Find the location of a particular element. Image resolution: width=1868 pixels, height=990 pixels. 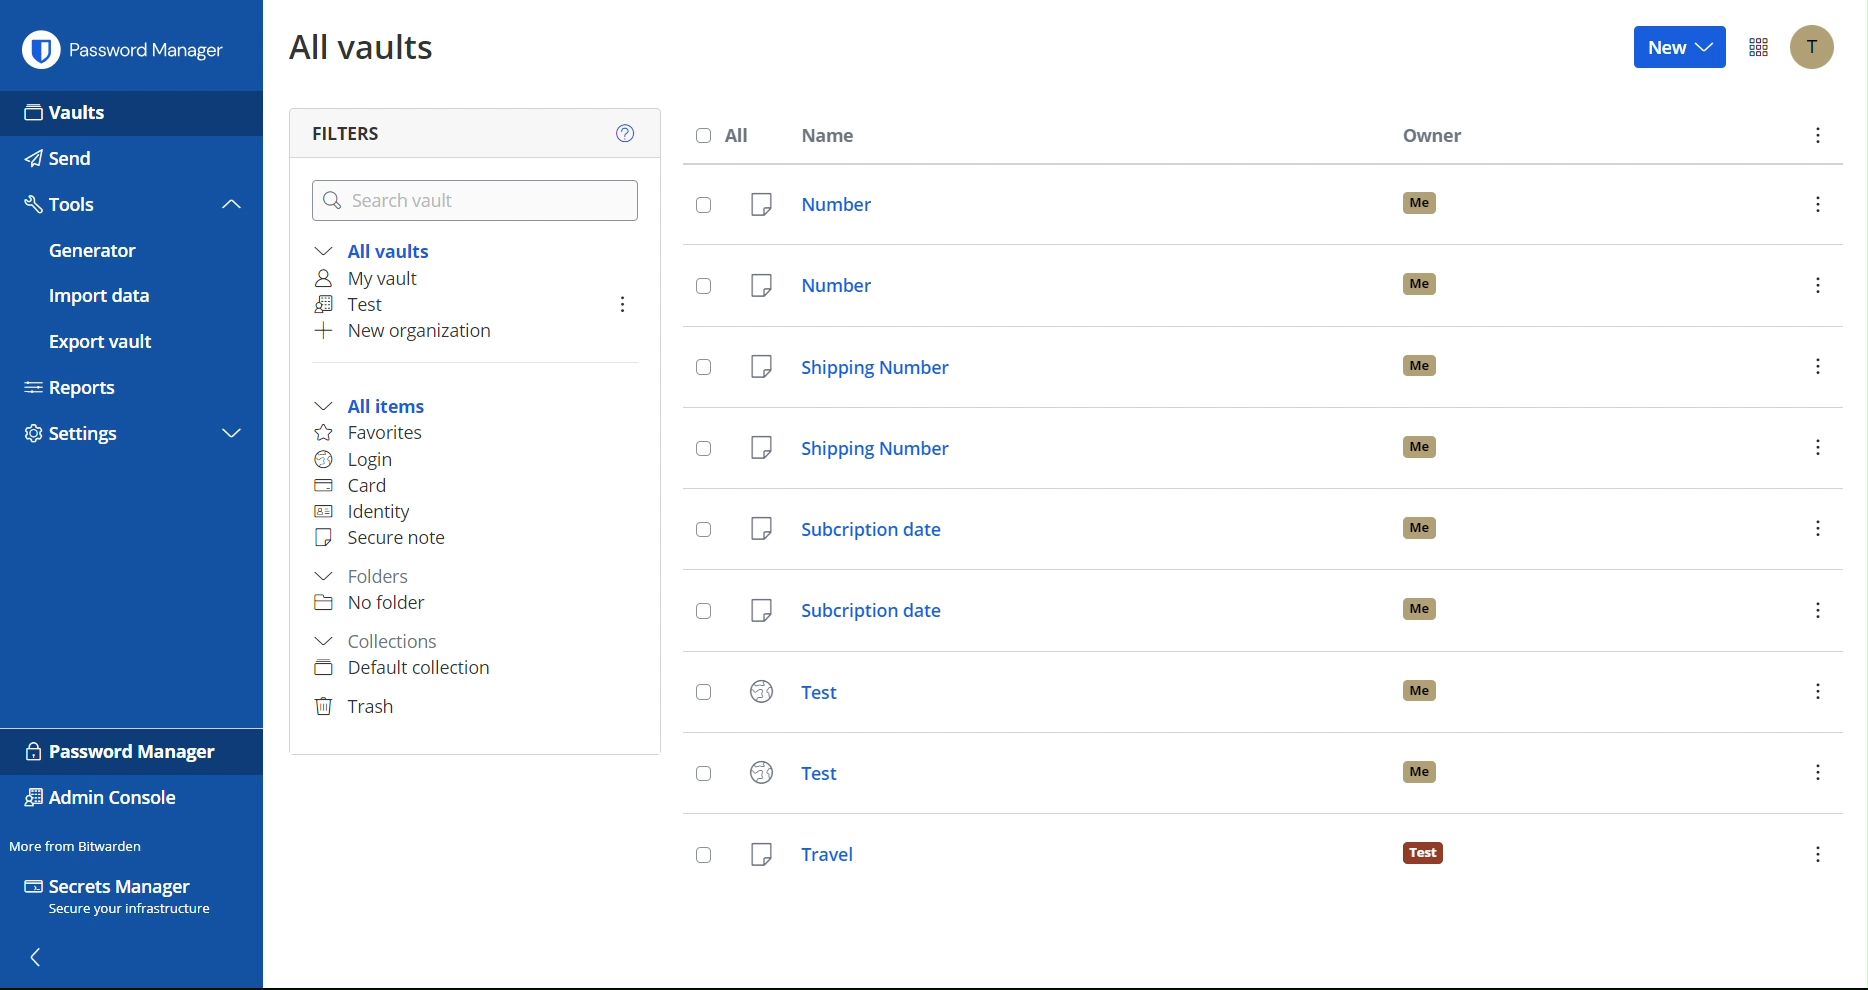

New organization is located at coordinates (407, 335).